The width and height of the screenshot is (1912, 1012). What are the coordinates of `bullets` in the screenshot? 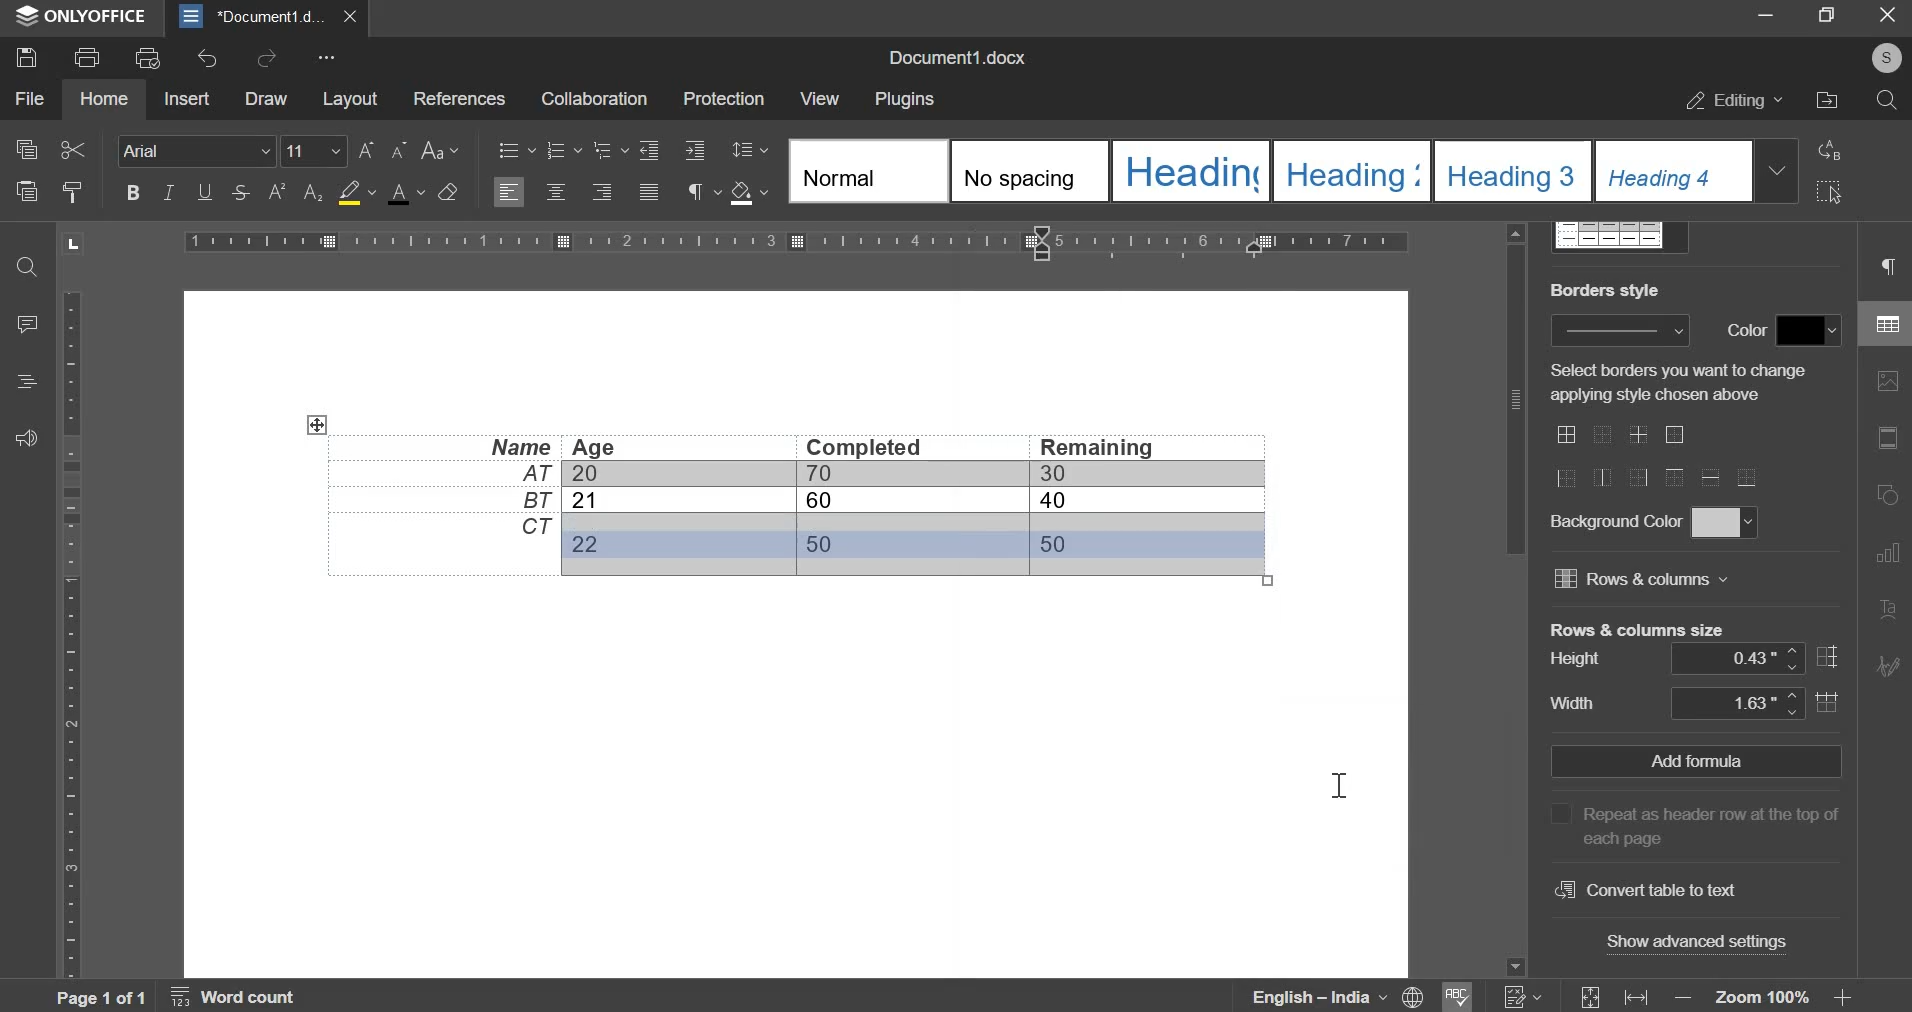 It's located at (516, 148).